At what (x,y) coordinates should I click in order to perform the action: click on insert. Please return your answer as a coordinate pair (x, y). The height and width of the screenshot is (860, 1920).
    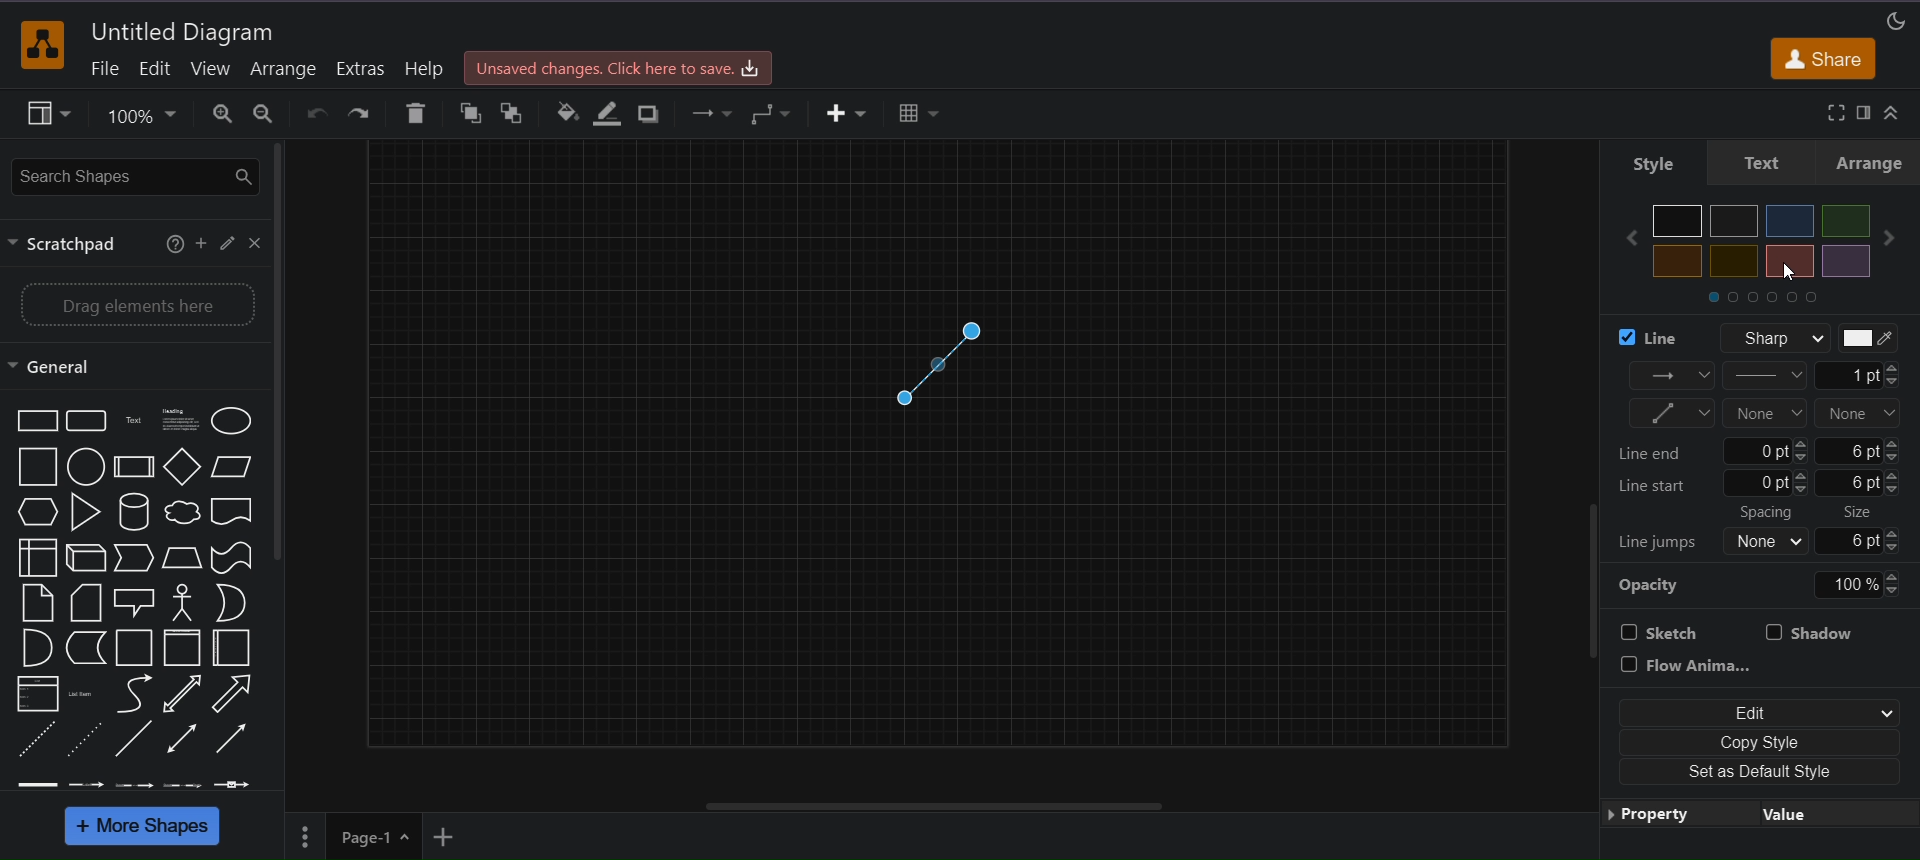
    Looking at the image, I should click on (842, 113).